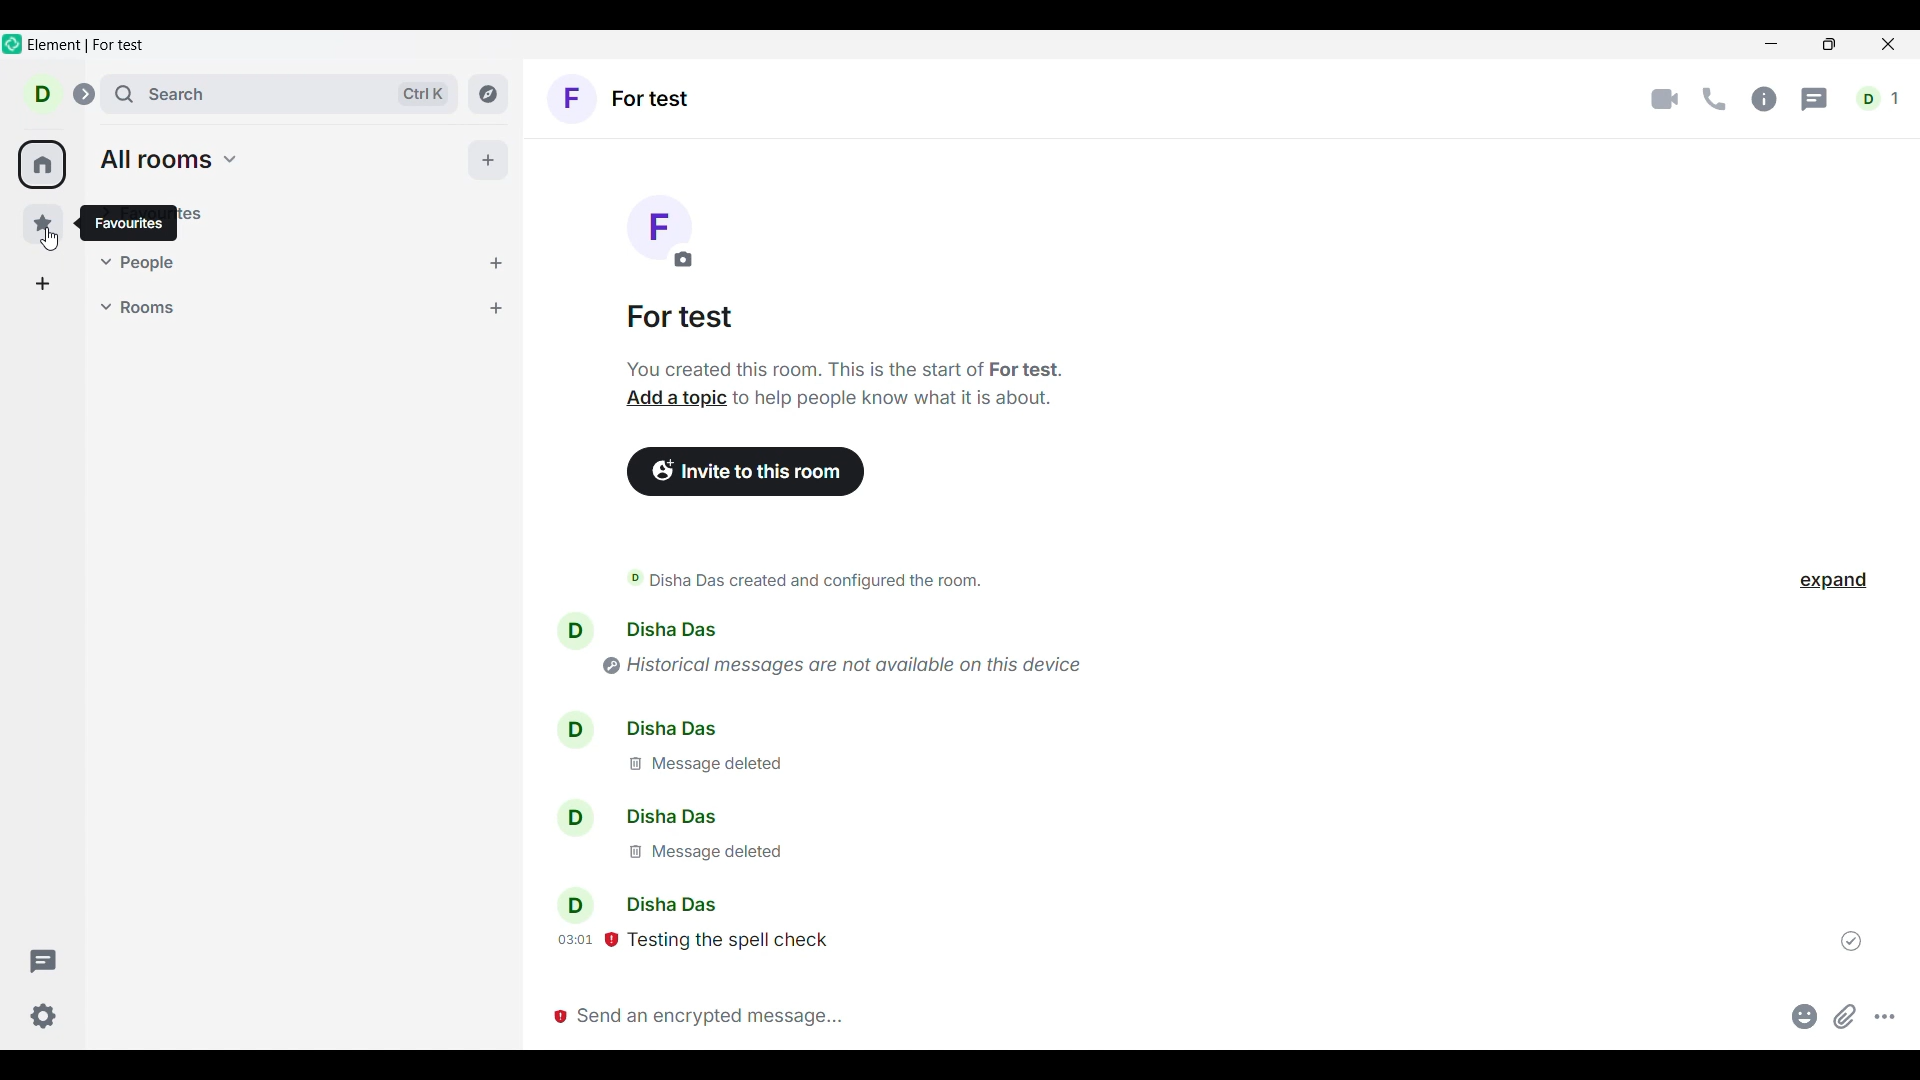 This screenshot has height=1080, width=1920. What do you see at coordinates (137, 308) in the screenshot?
I see `Rooms` at bounding box center [137, 308].